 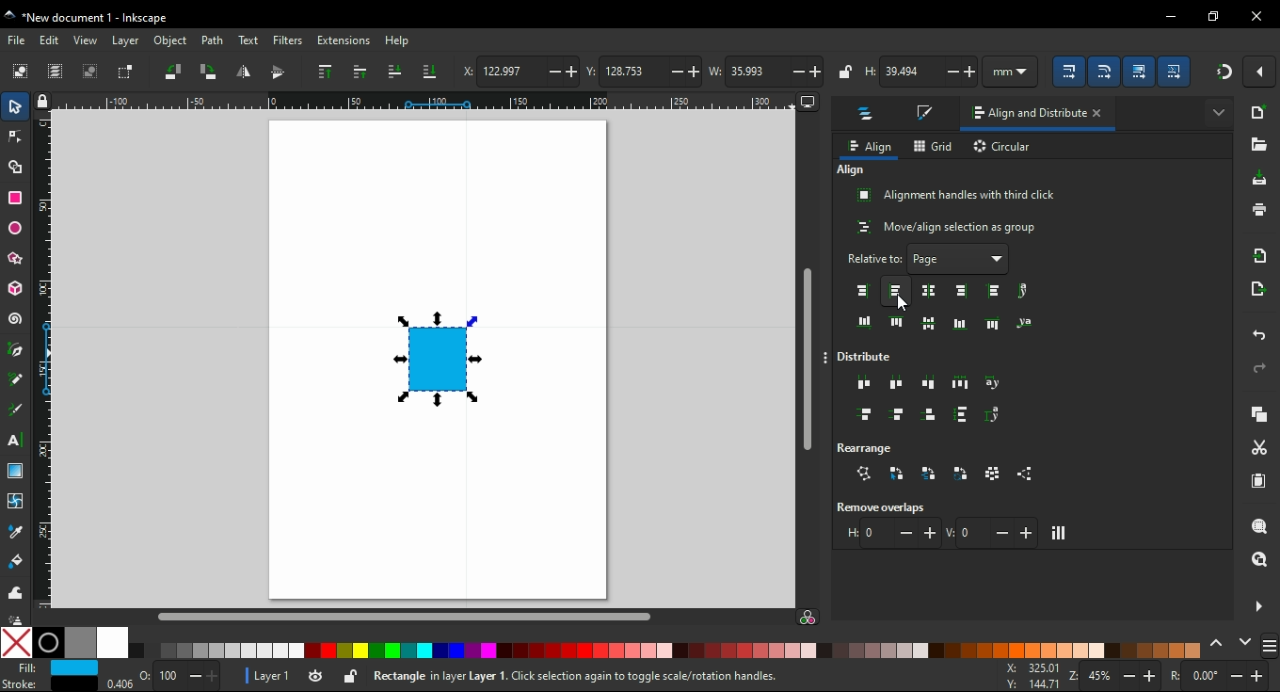 What do you see at coordinates (1258, 416) in the screenshot?
I see `copy` at bounding box center [1258, 416].